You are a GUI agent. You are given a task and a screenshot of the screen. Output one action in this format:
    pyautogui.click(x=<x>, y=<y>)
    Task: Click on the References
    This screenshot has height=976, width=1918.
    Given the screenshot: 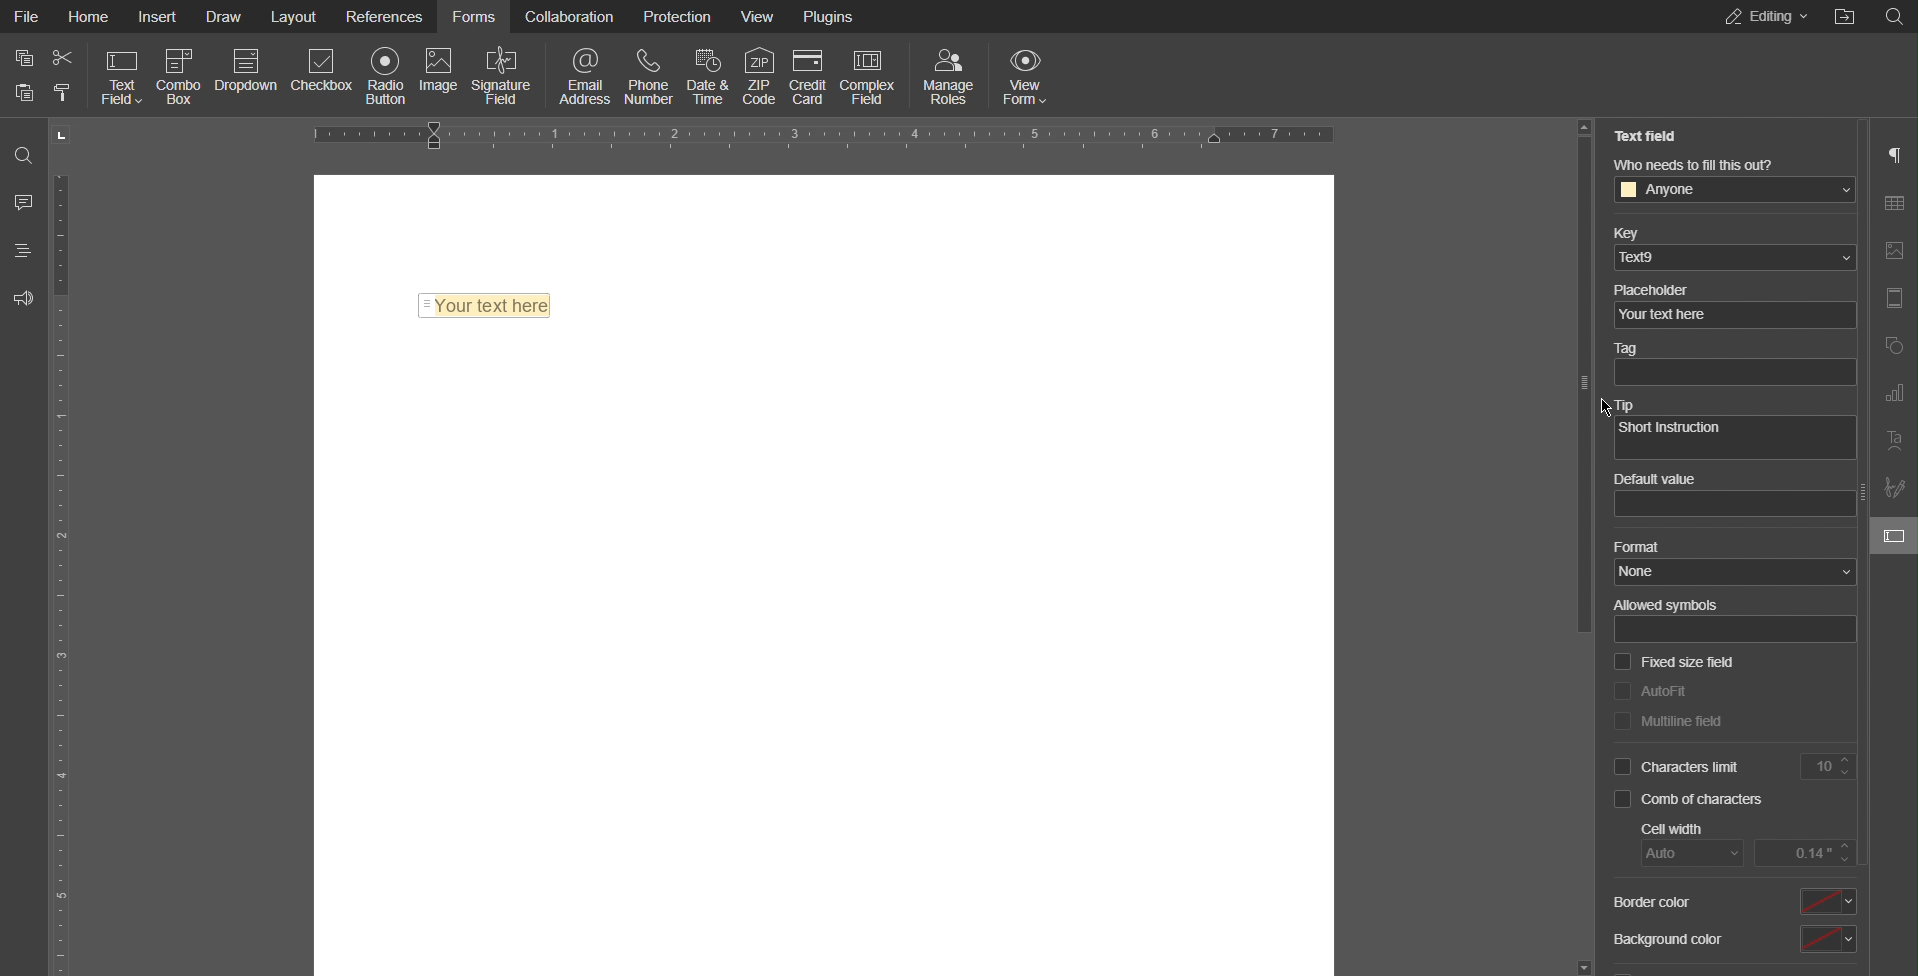 What is the action you would take?
    pyautogui.click(x=385, y=14)
    